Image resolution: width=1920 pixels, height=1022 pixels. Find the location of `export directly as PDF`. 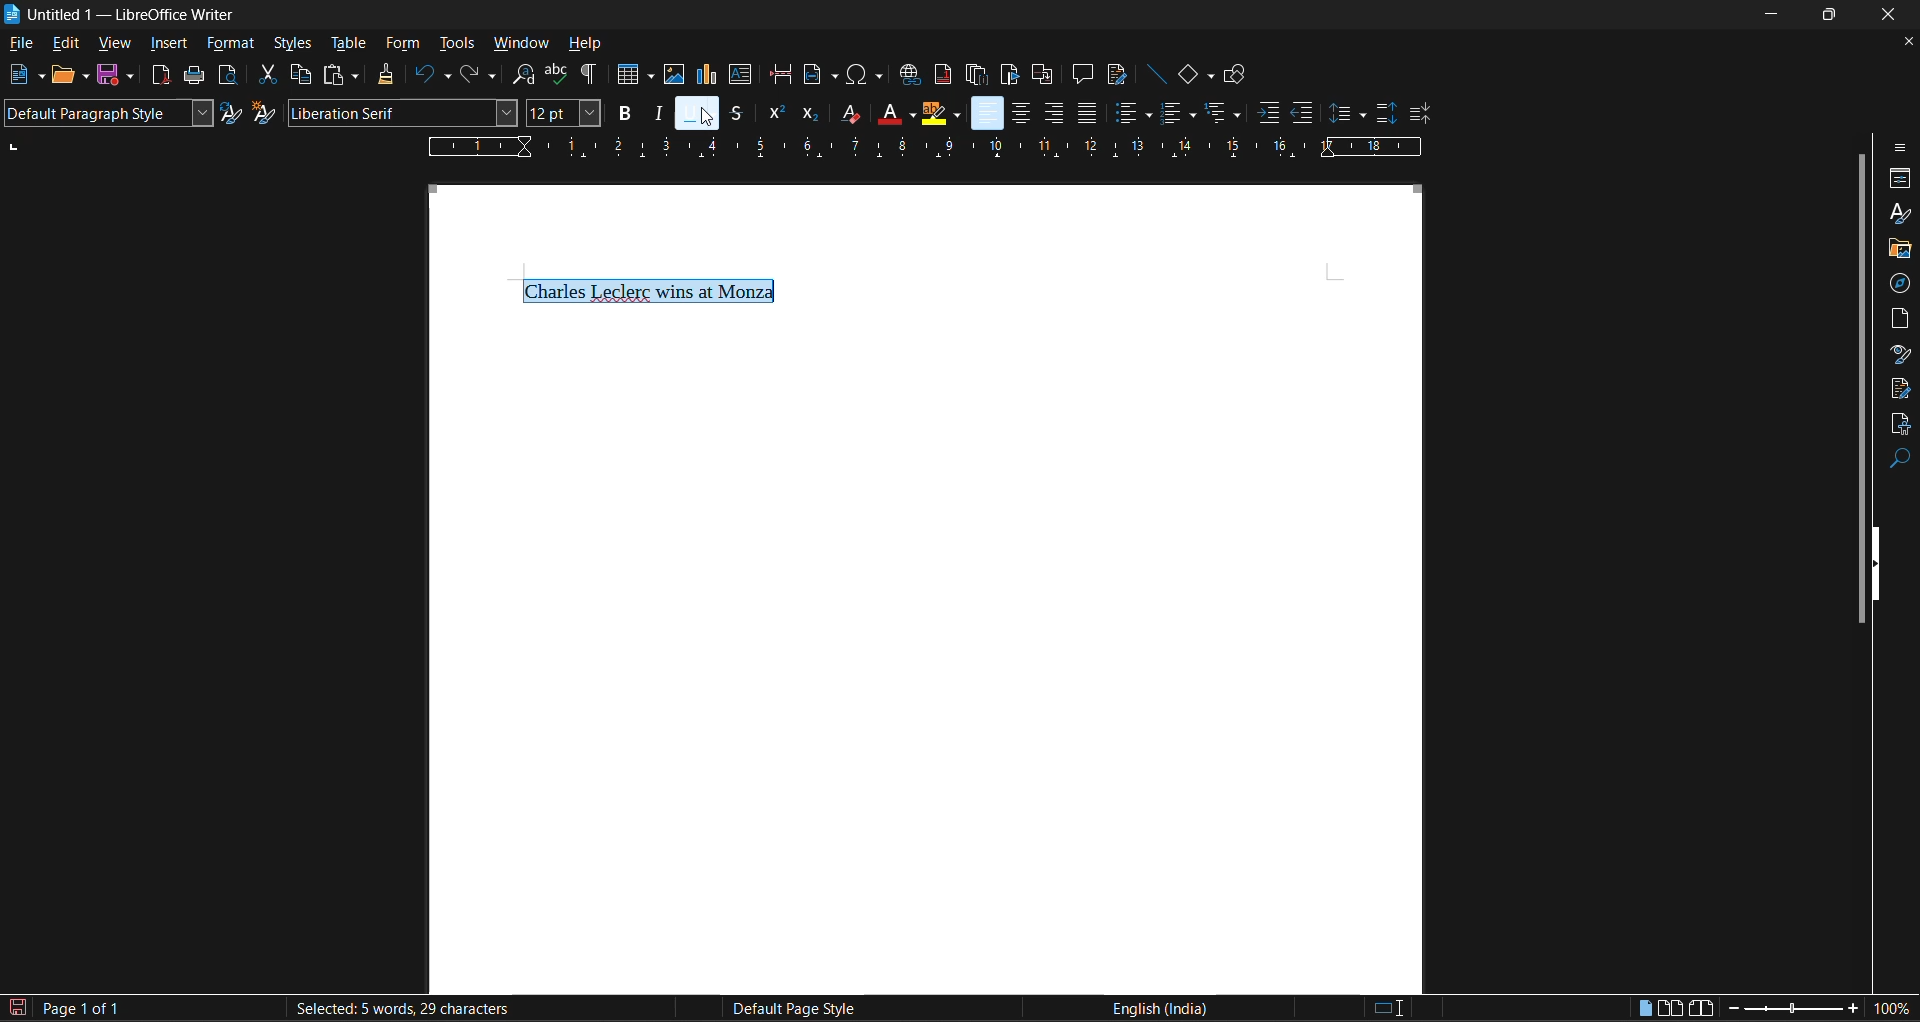

export directly as PDF is located at coordinates (164, 76).